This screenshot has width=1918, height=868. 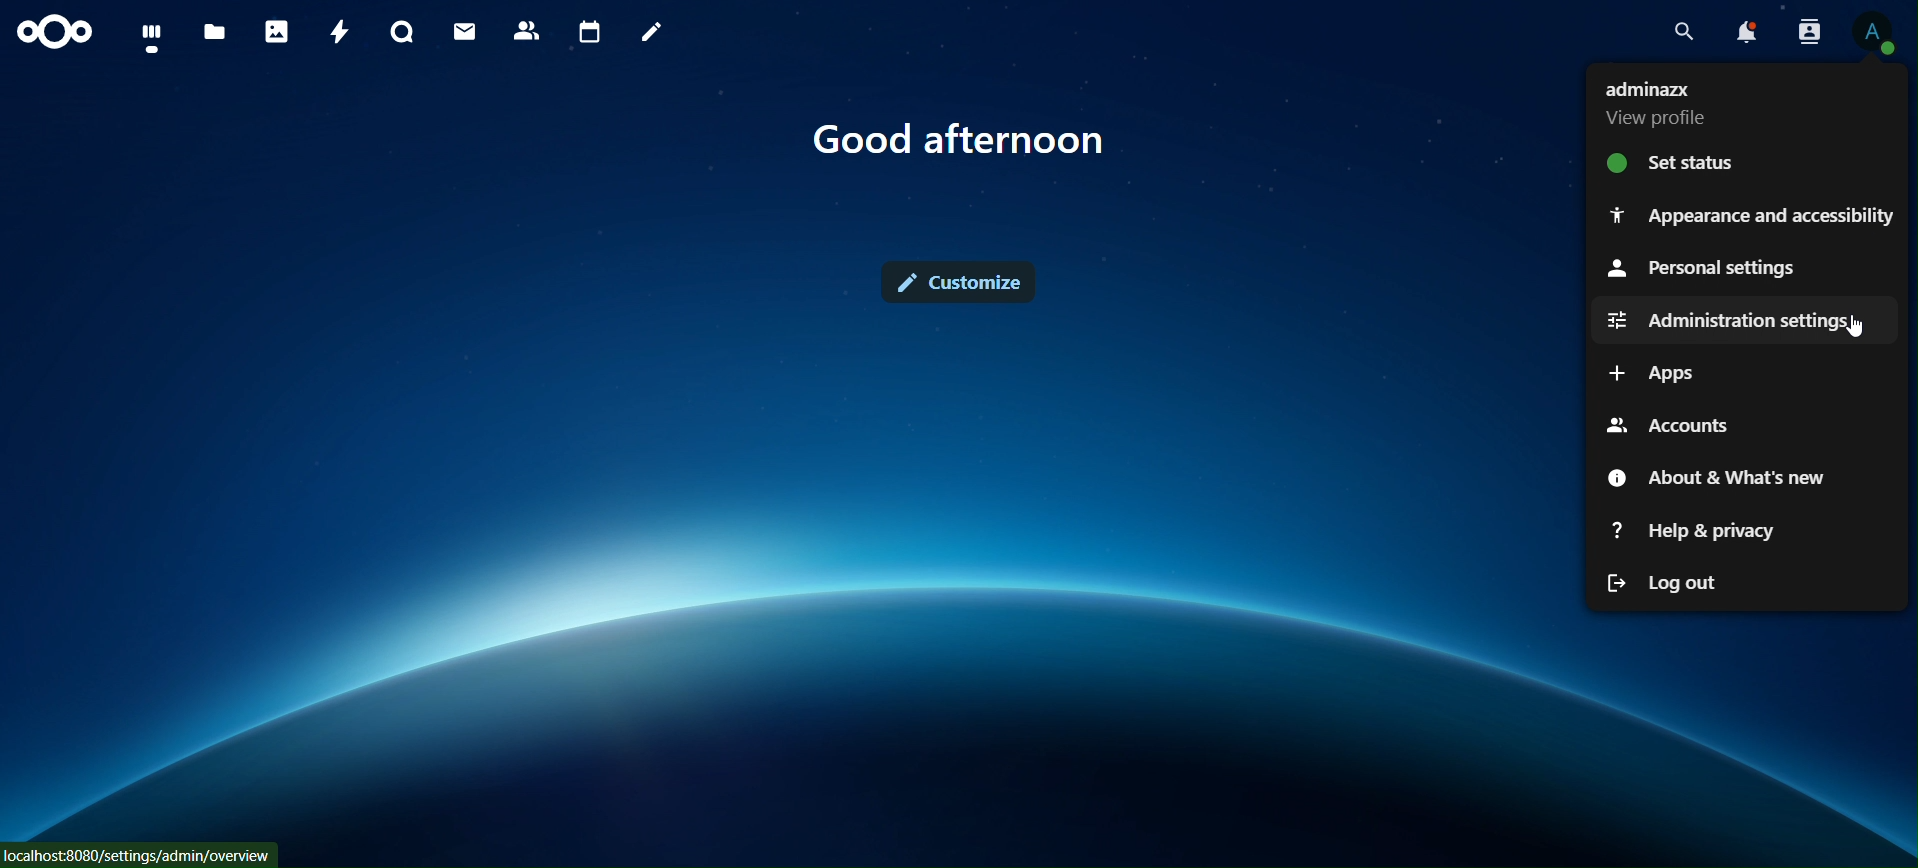 I want to click on appearance and accessibilty, so click(x=1753, y=219).